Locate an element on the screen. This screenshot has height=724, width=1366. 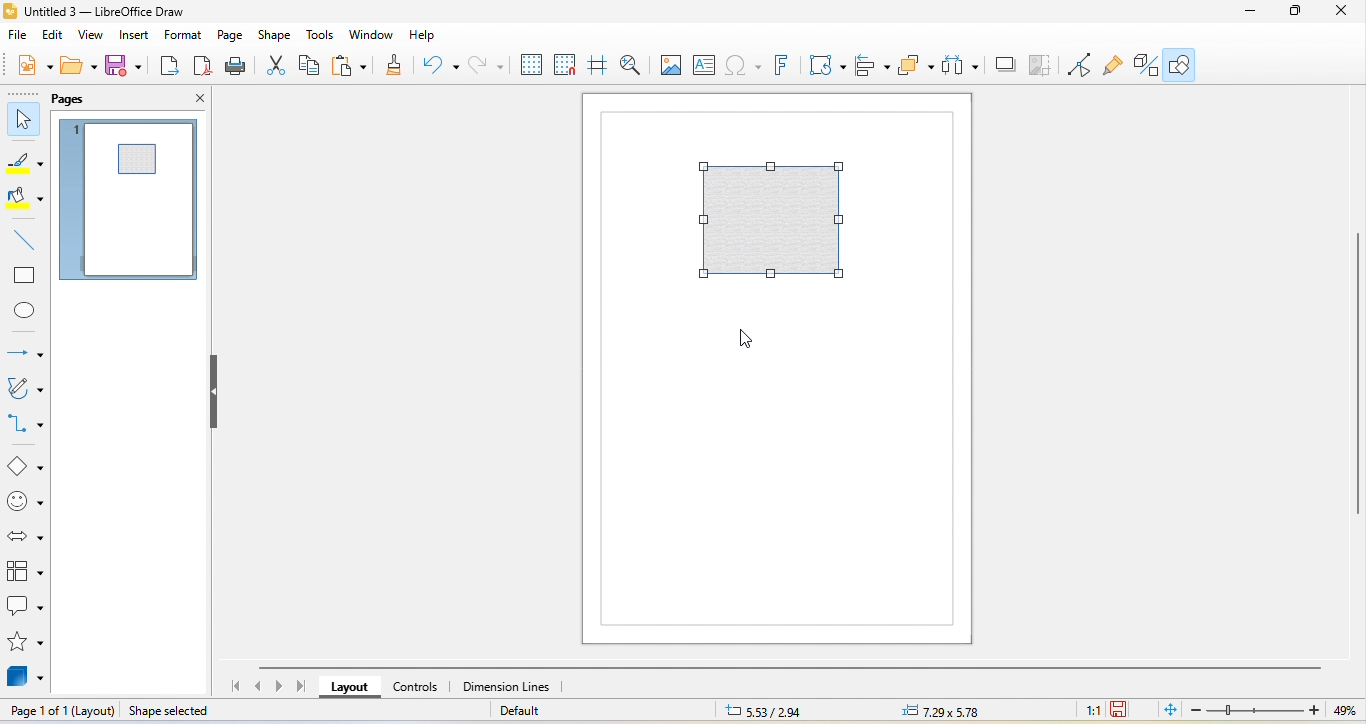
shape is located at coordinates (279, 34).